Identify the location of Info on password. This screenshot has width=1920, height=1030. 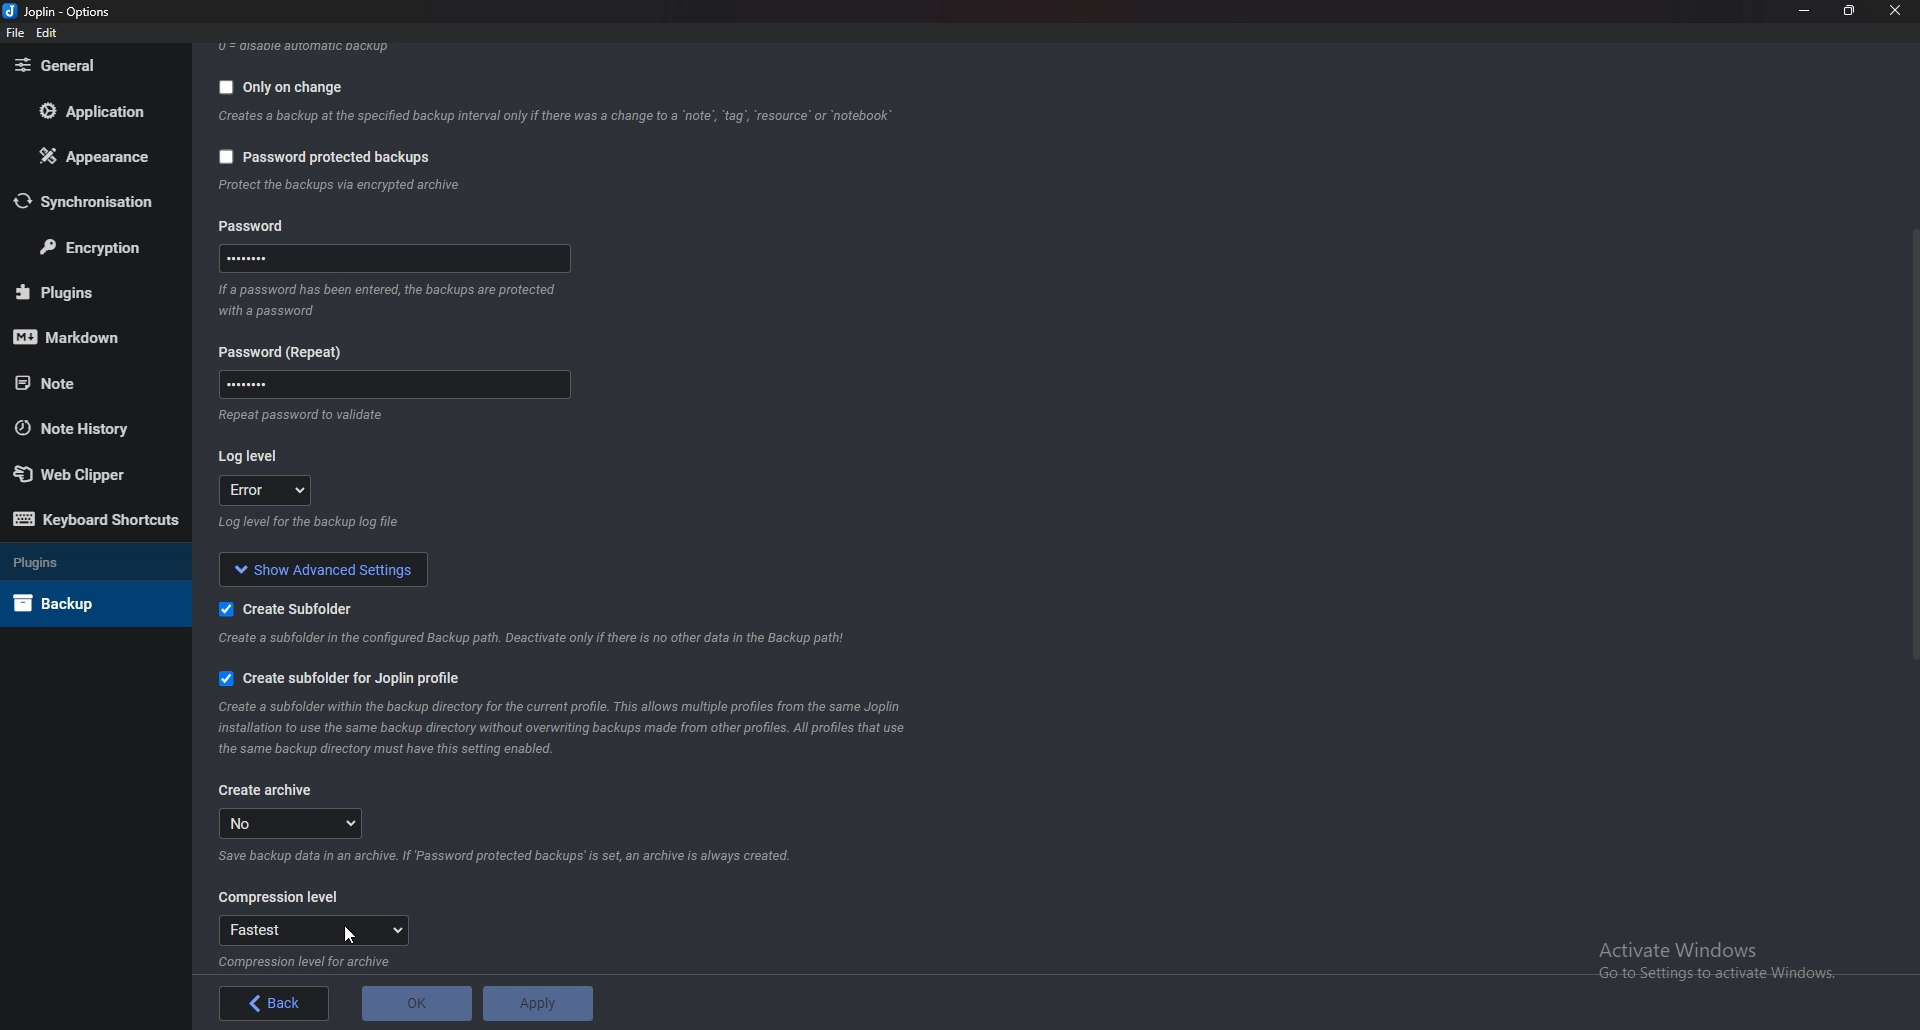
(308, 419).